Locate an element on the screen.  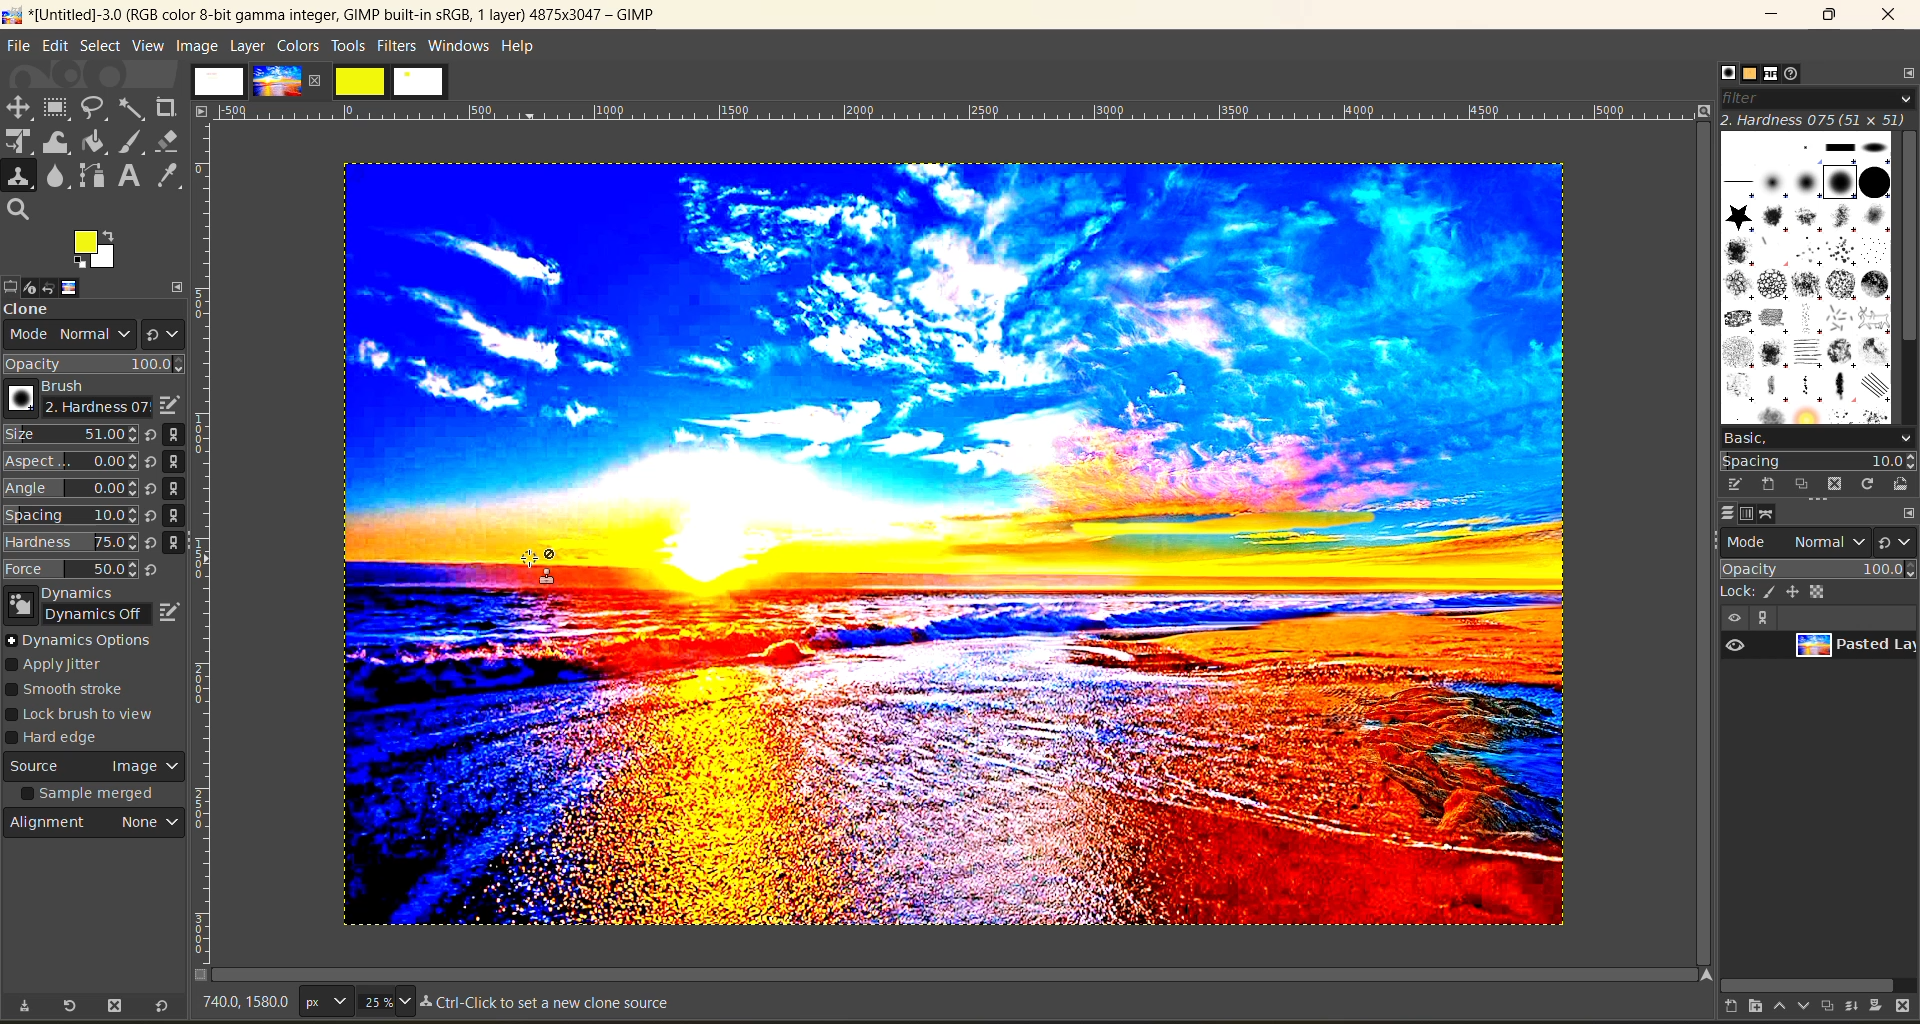
vertical scroll bar is located at coordinates (1908, 239).